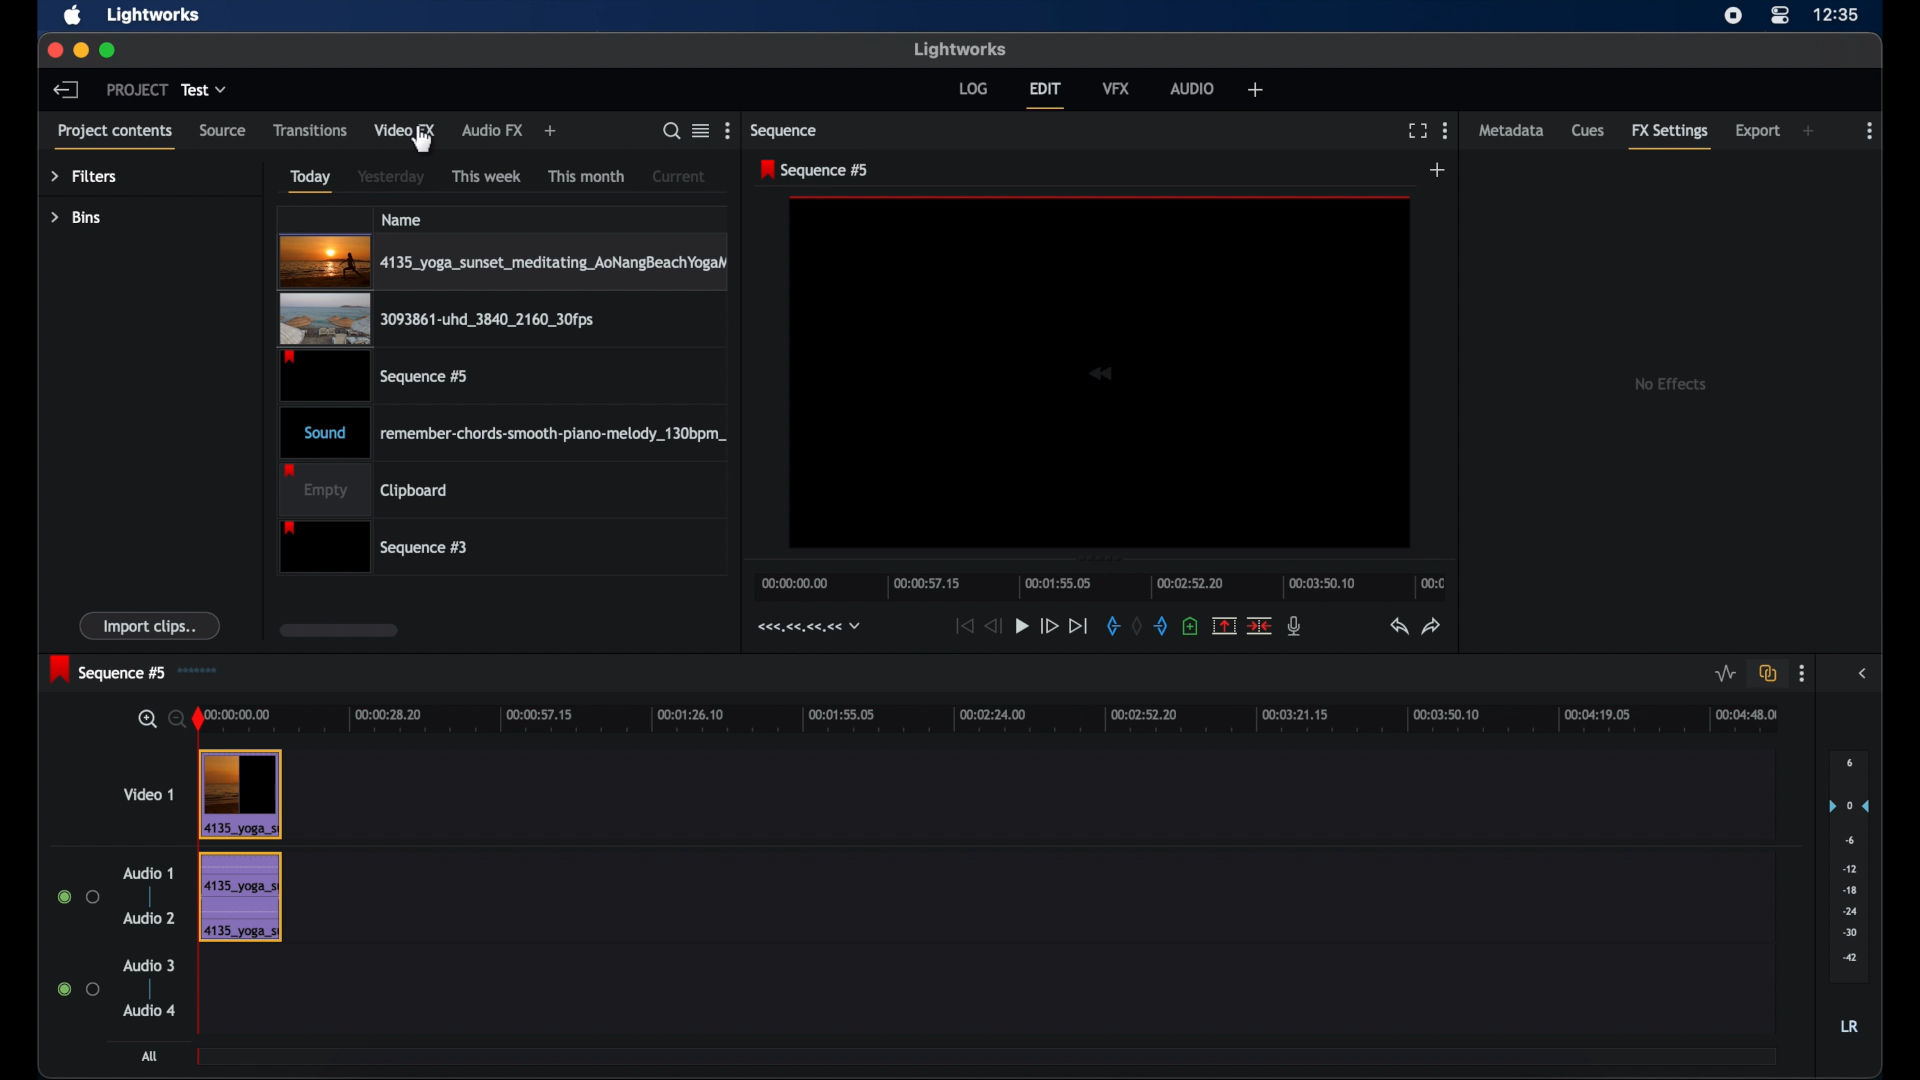  Describe the element at coordinates (203, 670) in the screenshot. I see `sequence icon` at that location.